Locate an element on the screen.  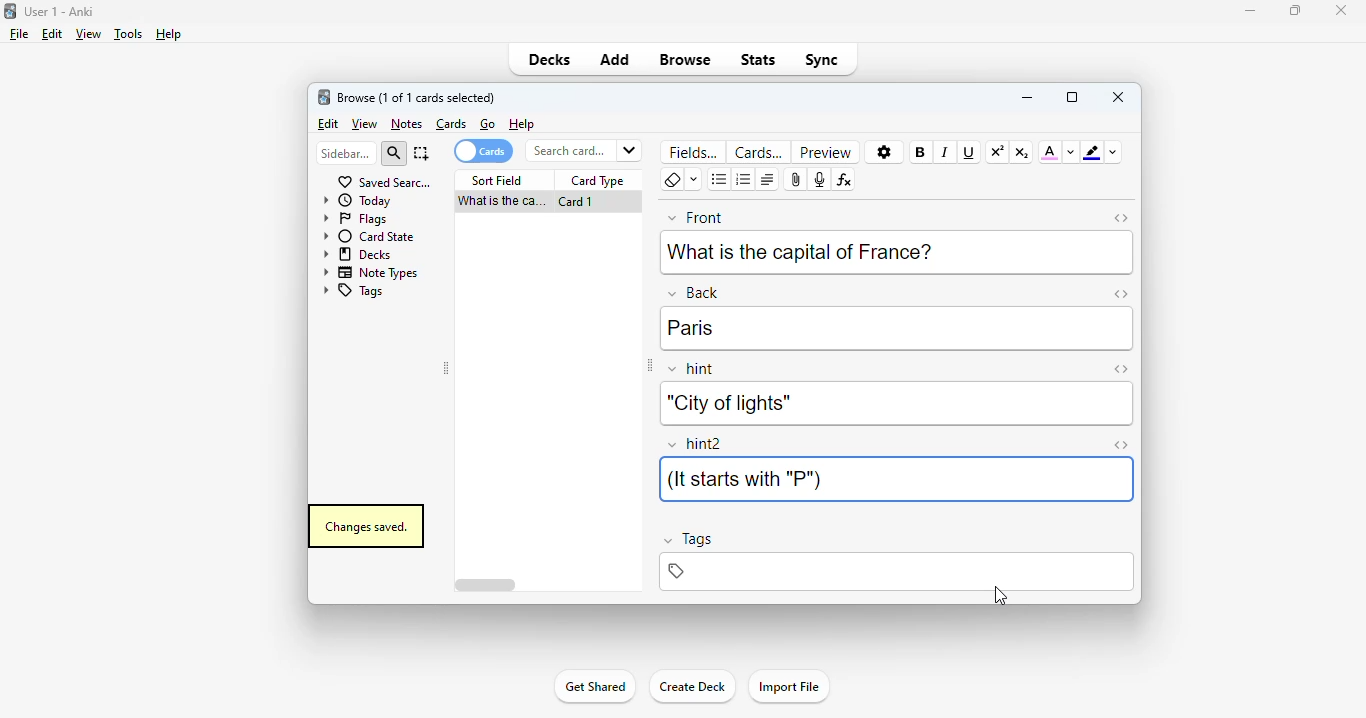
underline is located at coordinates (967, 152).